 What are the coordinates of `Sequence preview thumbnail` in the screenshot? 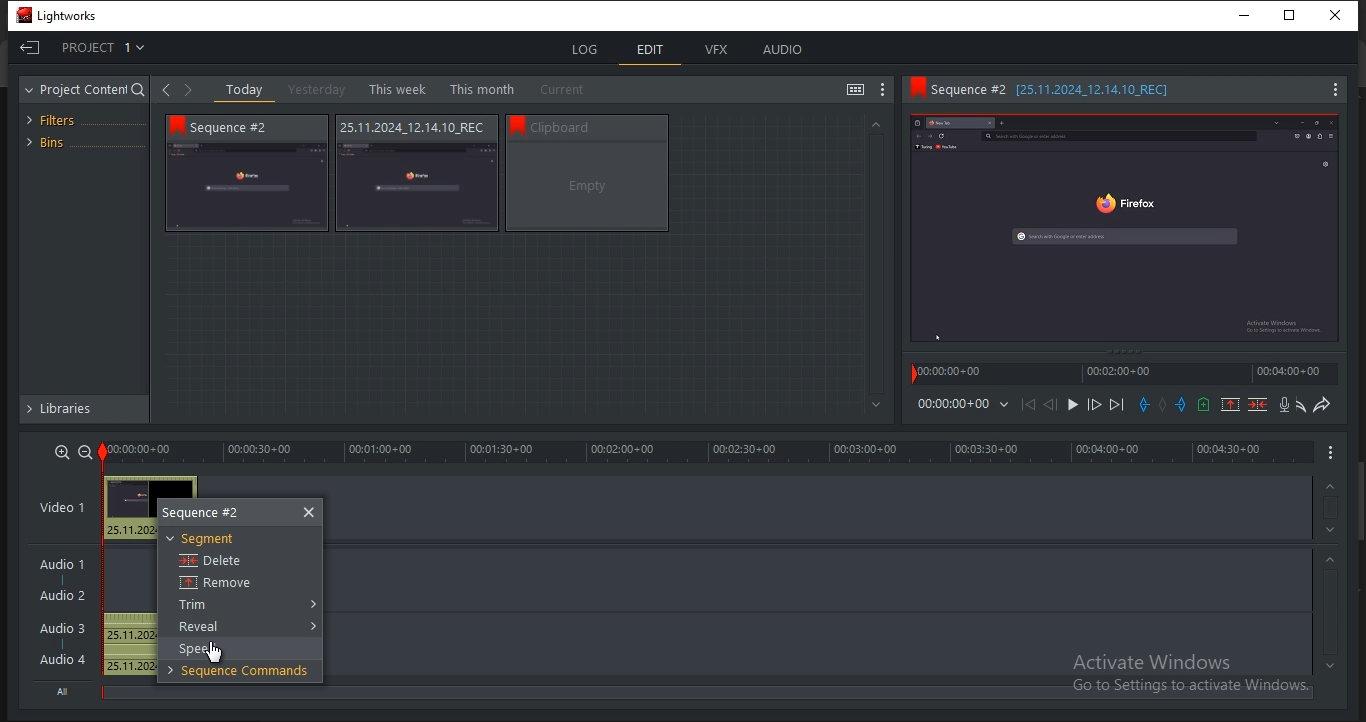 It's located at (1123, 226).